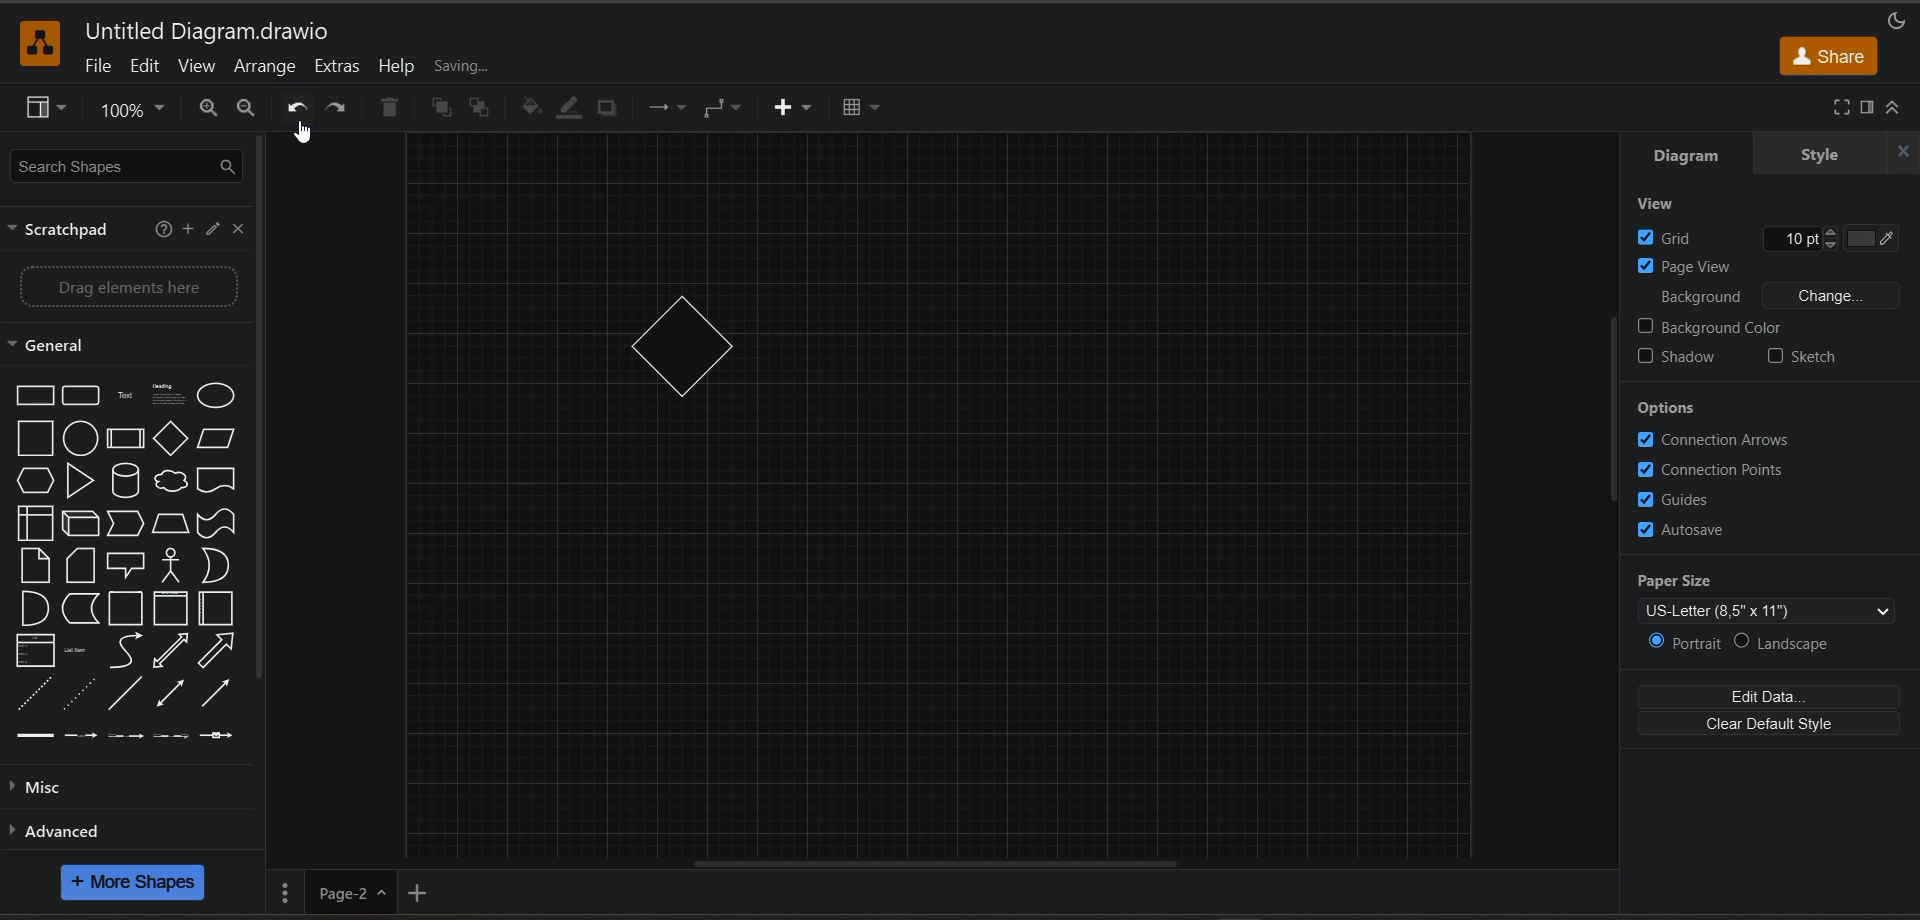 The height and width of the screenshot is (920, 1920). Describe the element at coordinates (303, 135) in the screenshot. I see `Cursor Position AFTER_LAST_ACTION` at that location.